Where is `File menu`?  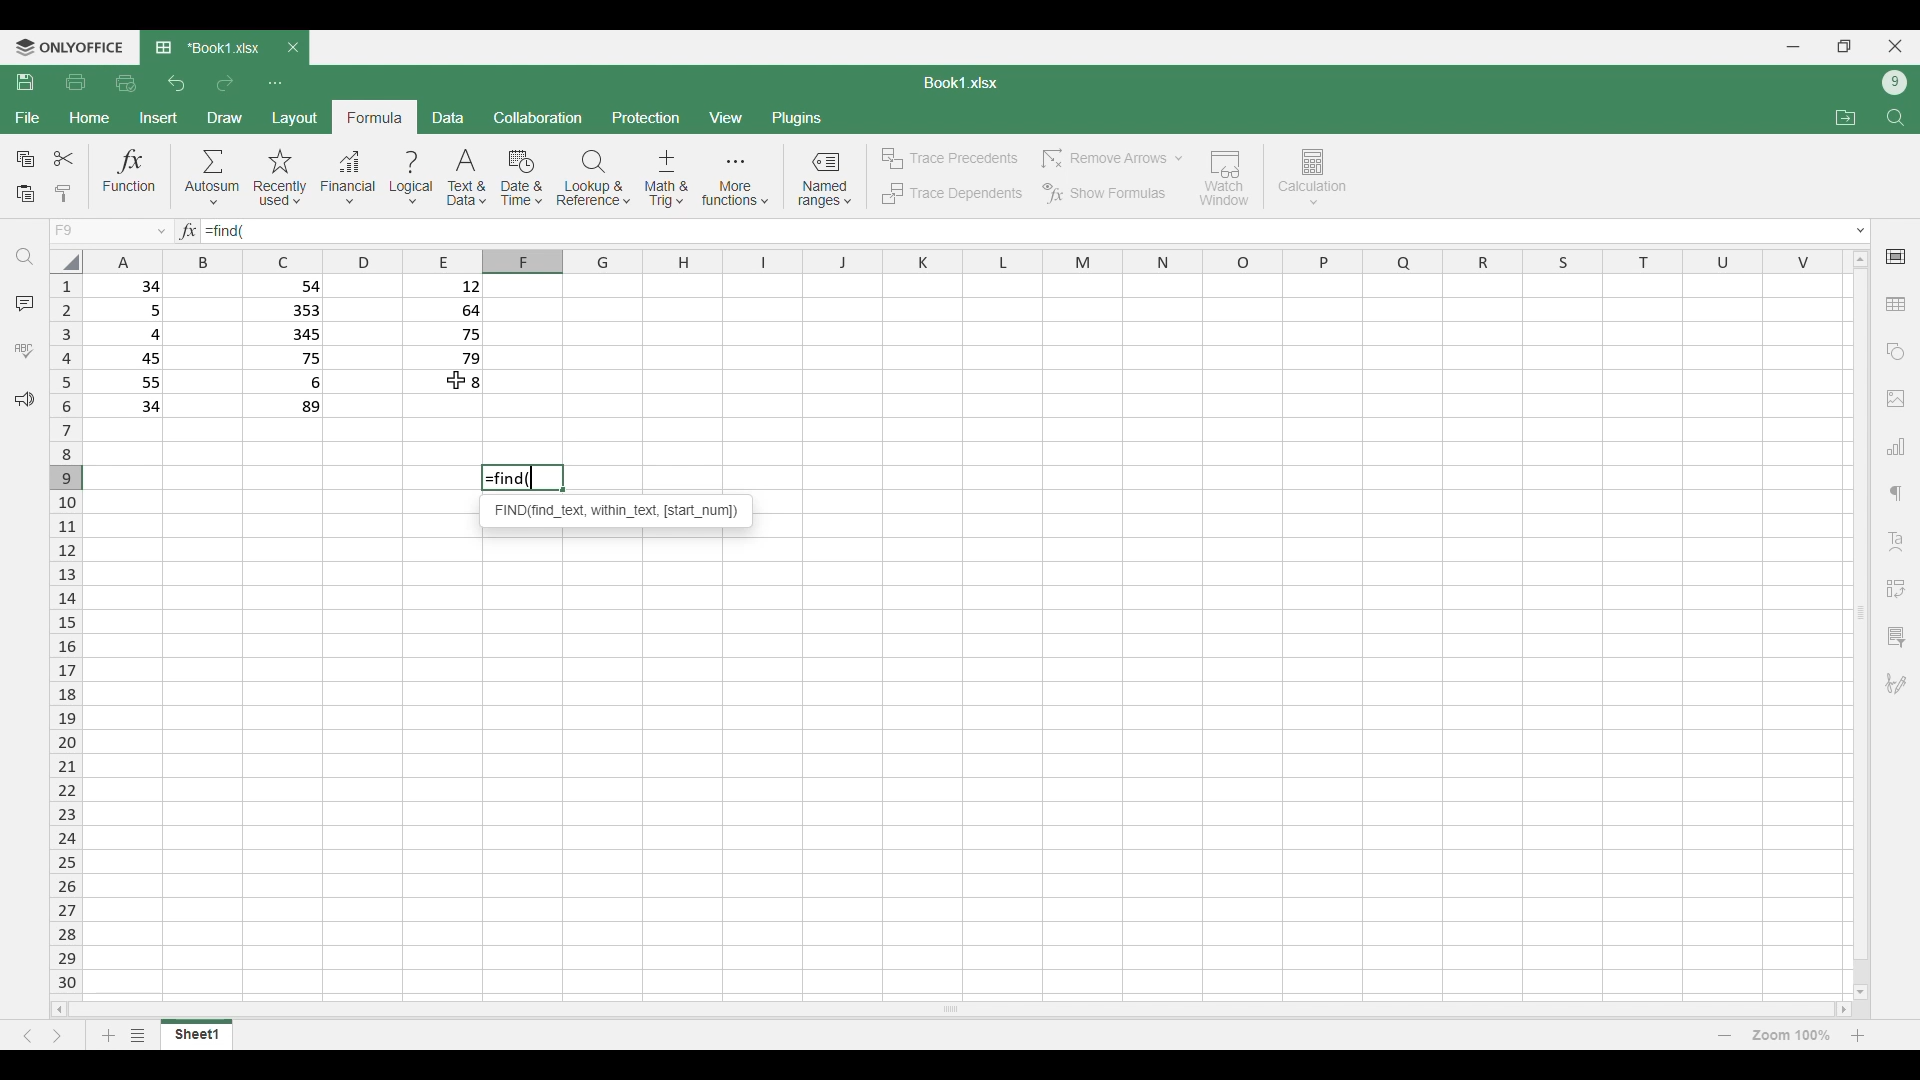
File menu is located at coordinates (28, 118).